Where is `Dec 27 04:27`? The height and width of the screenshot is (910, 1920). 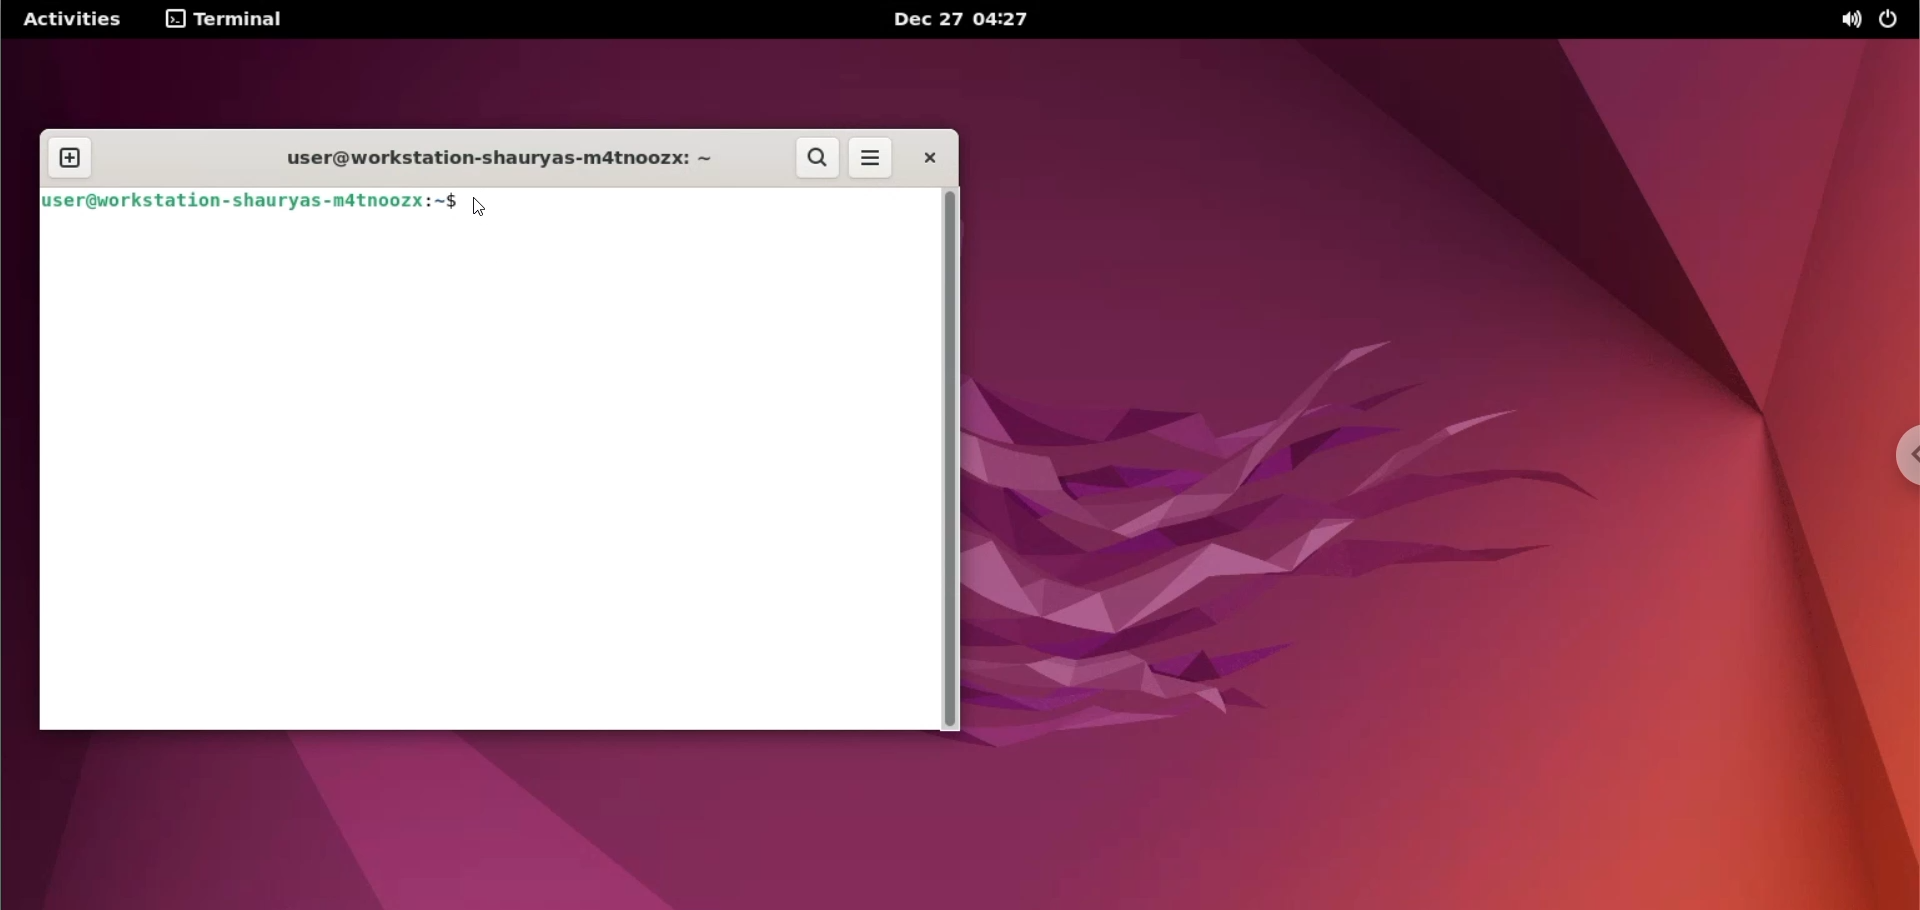 Dec 27 04:27 is located at coordinates (968, 21).